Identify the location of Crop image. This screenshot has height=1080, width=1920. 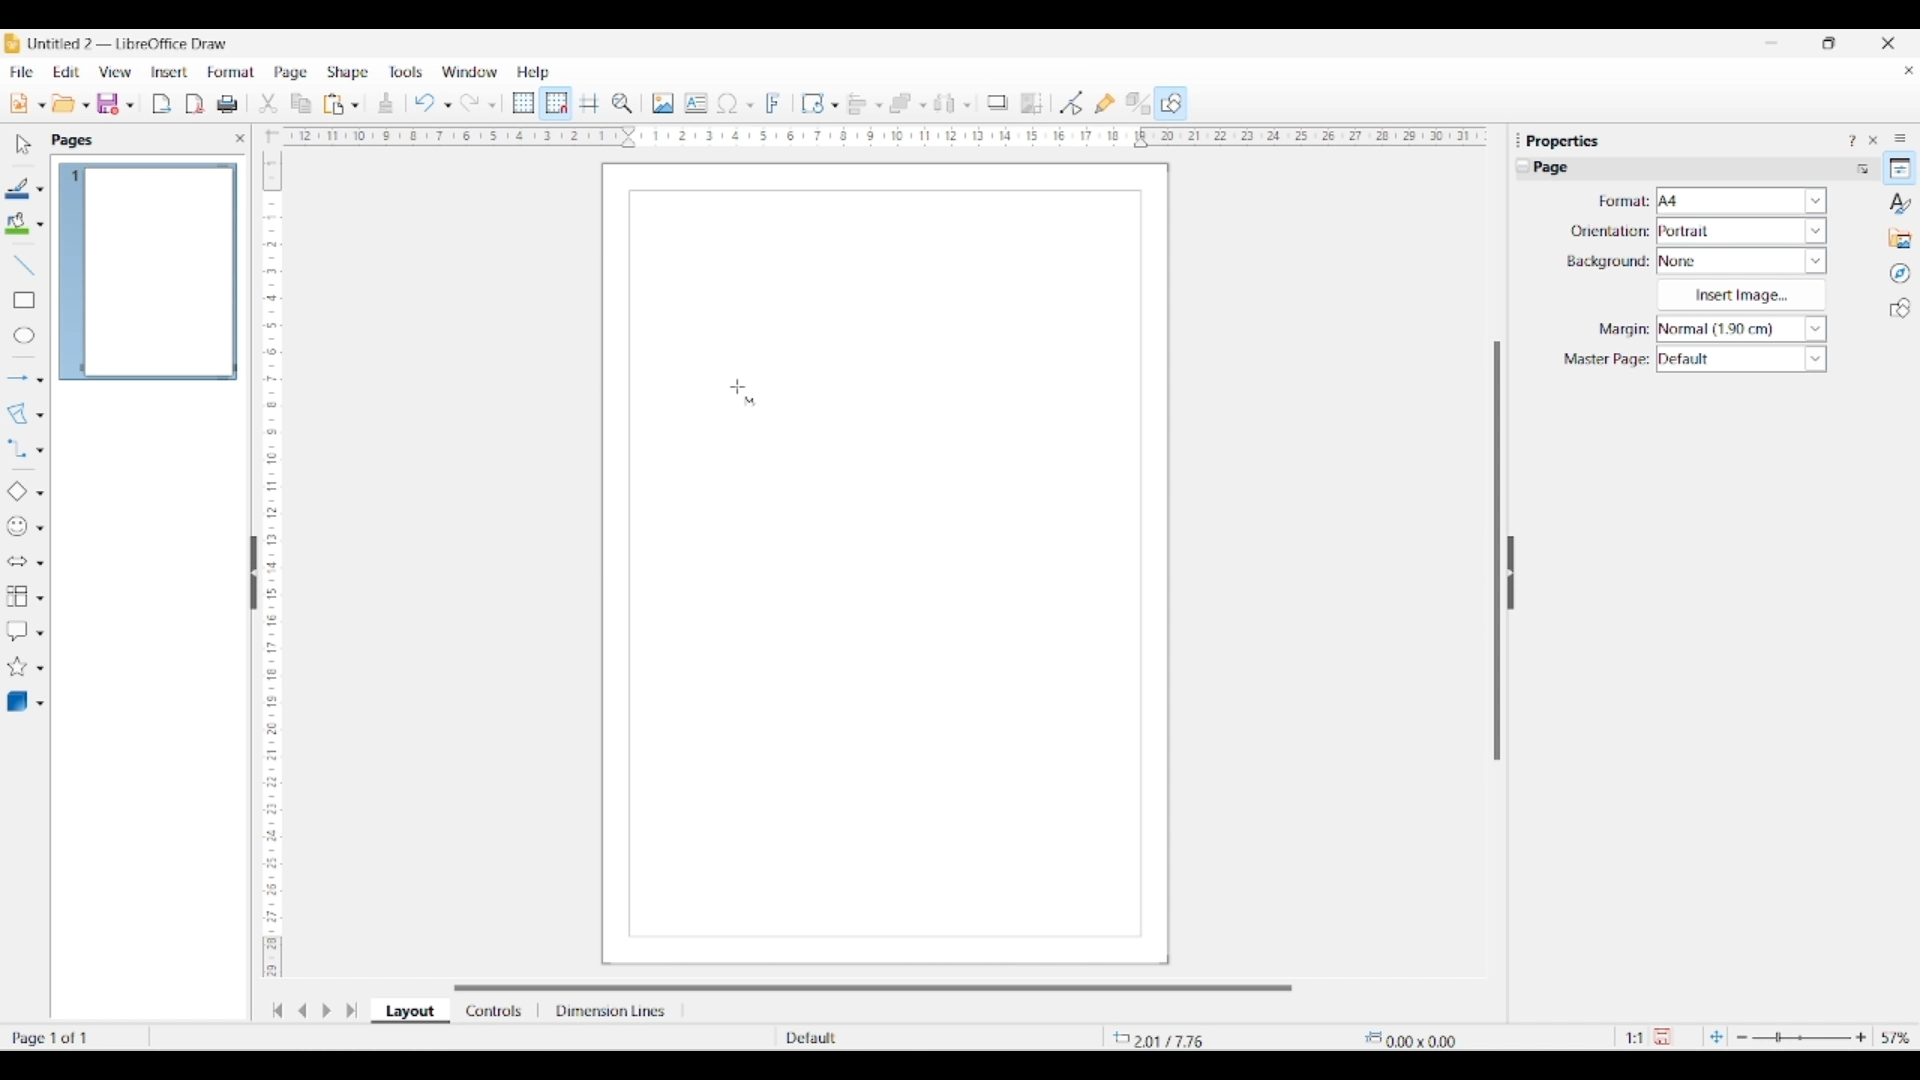
(1032, 103).